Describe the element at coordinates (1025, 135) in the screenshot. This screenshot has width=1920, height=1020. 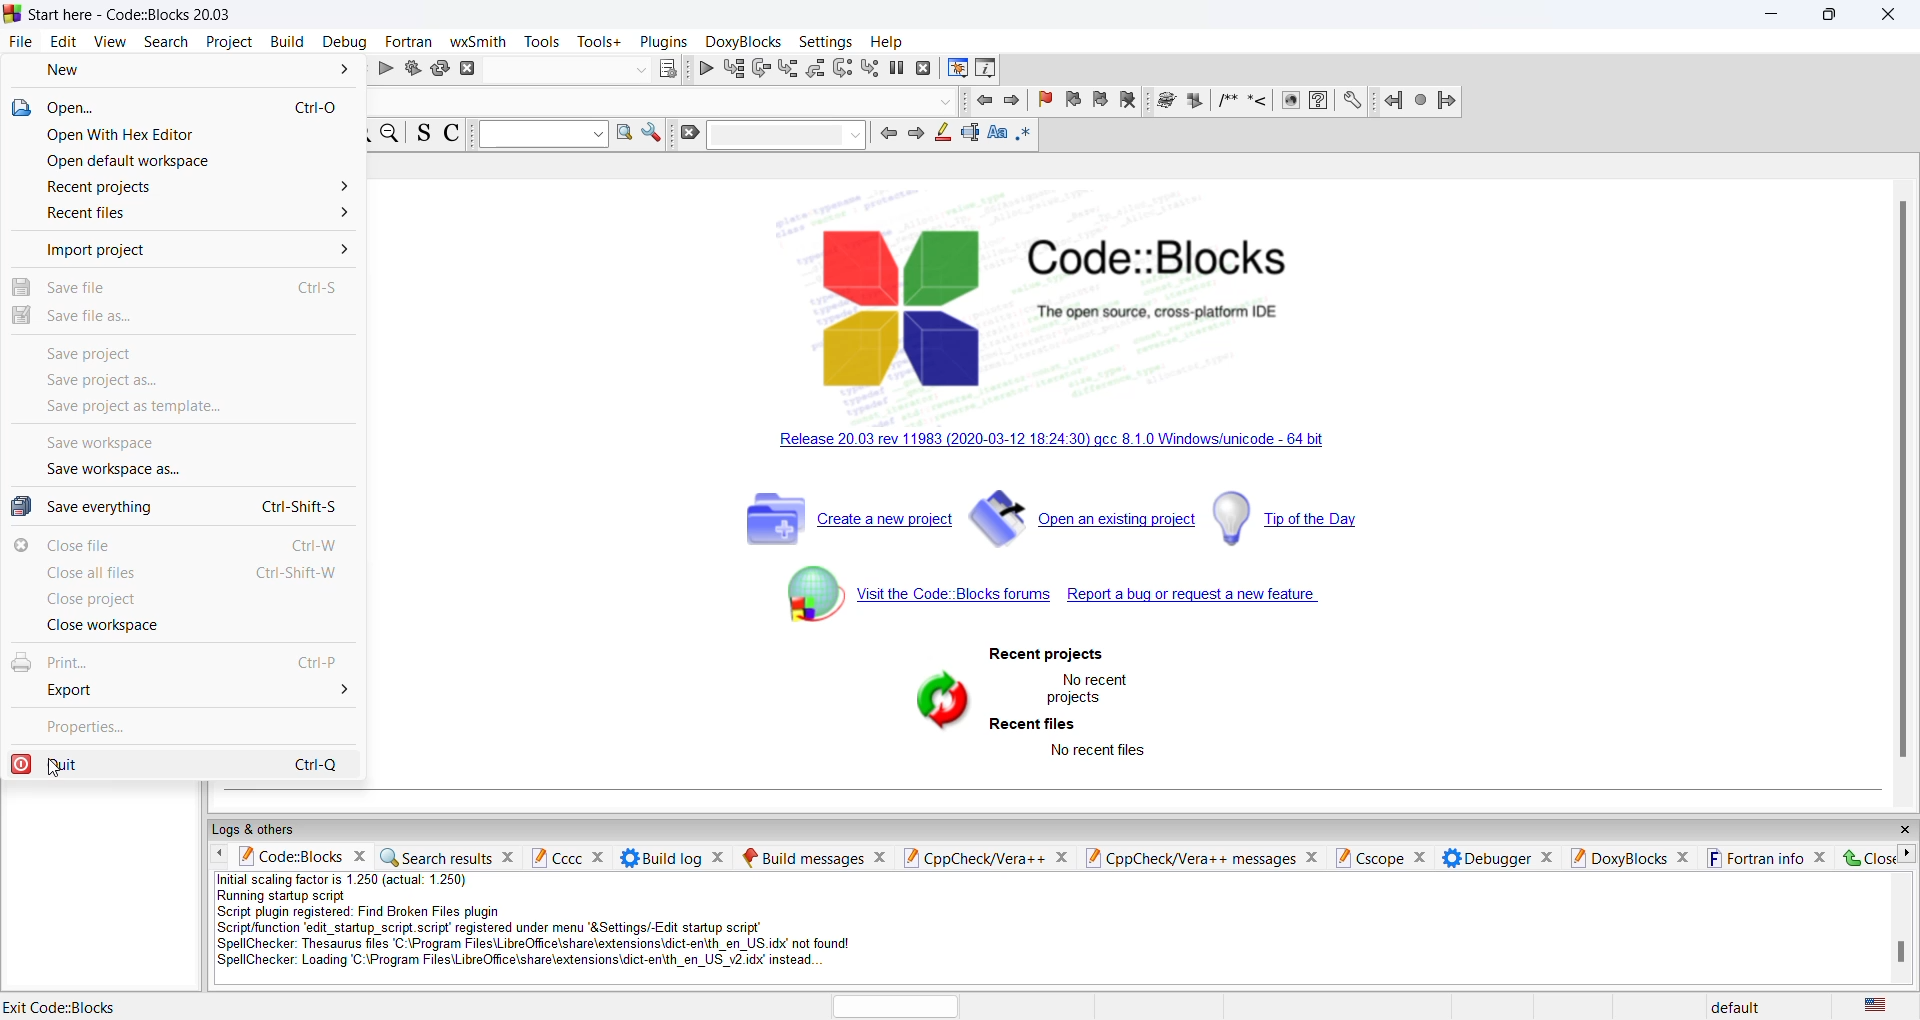
I see `use regex` at that location.